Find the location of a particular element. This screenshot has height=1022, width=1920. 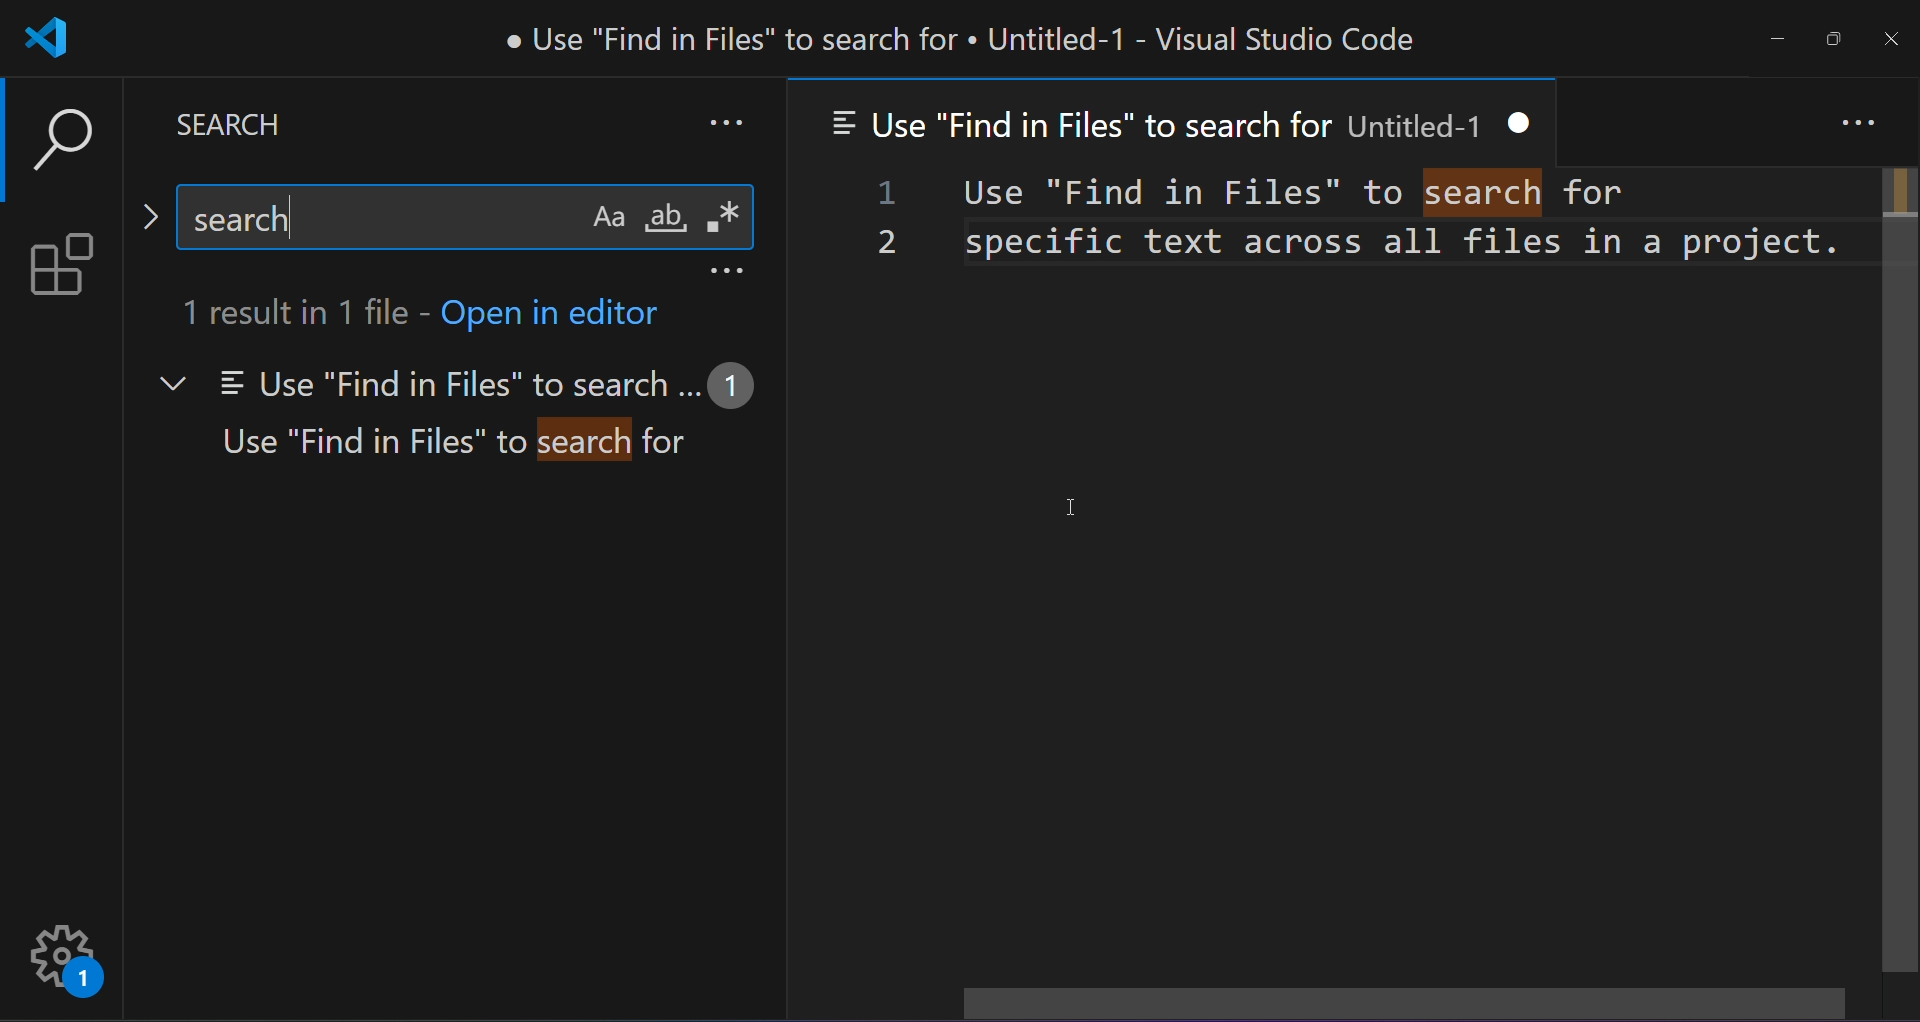

Use "Find in Files" to search for is located at coordinates (460, 443).